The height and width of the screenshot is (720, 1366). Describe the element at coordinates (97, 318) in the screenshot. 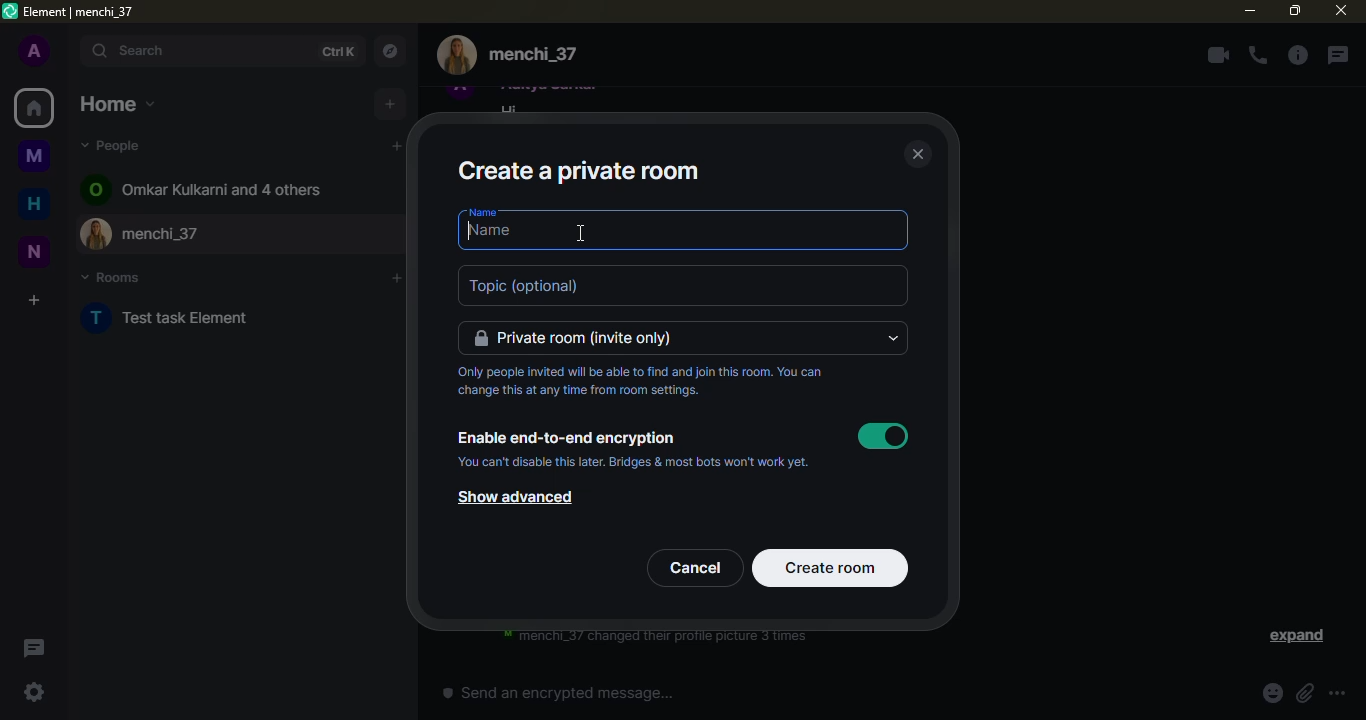

I see `Profile initial` at that location.